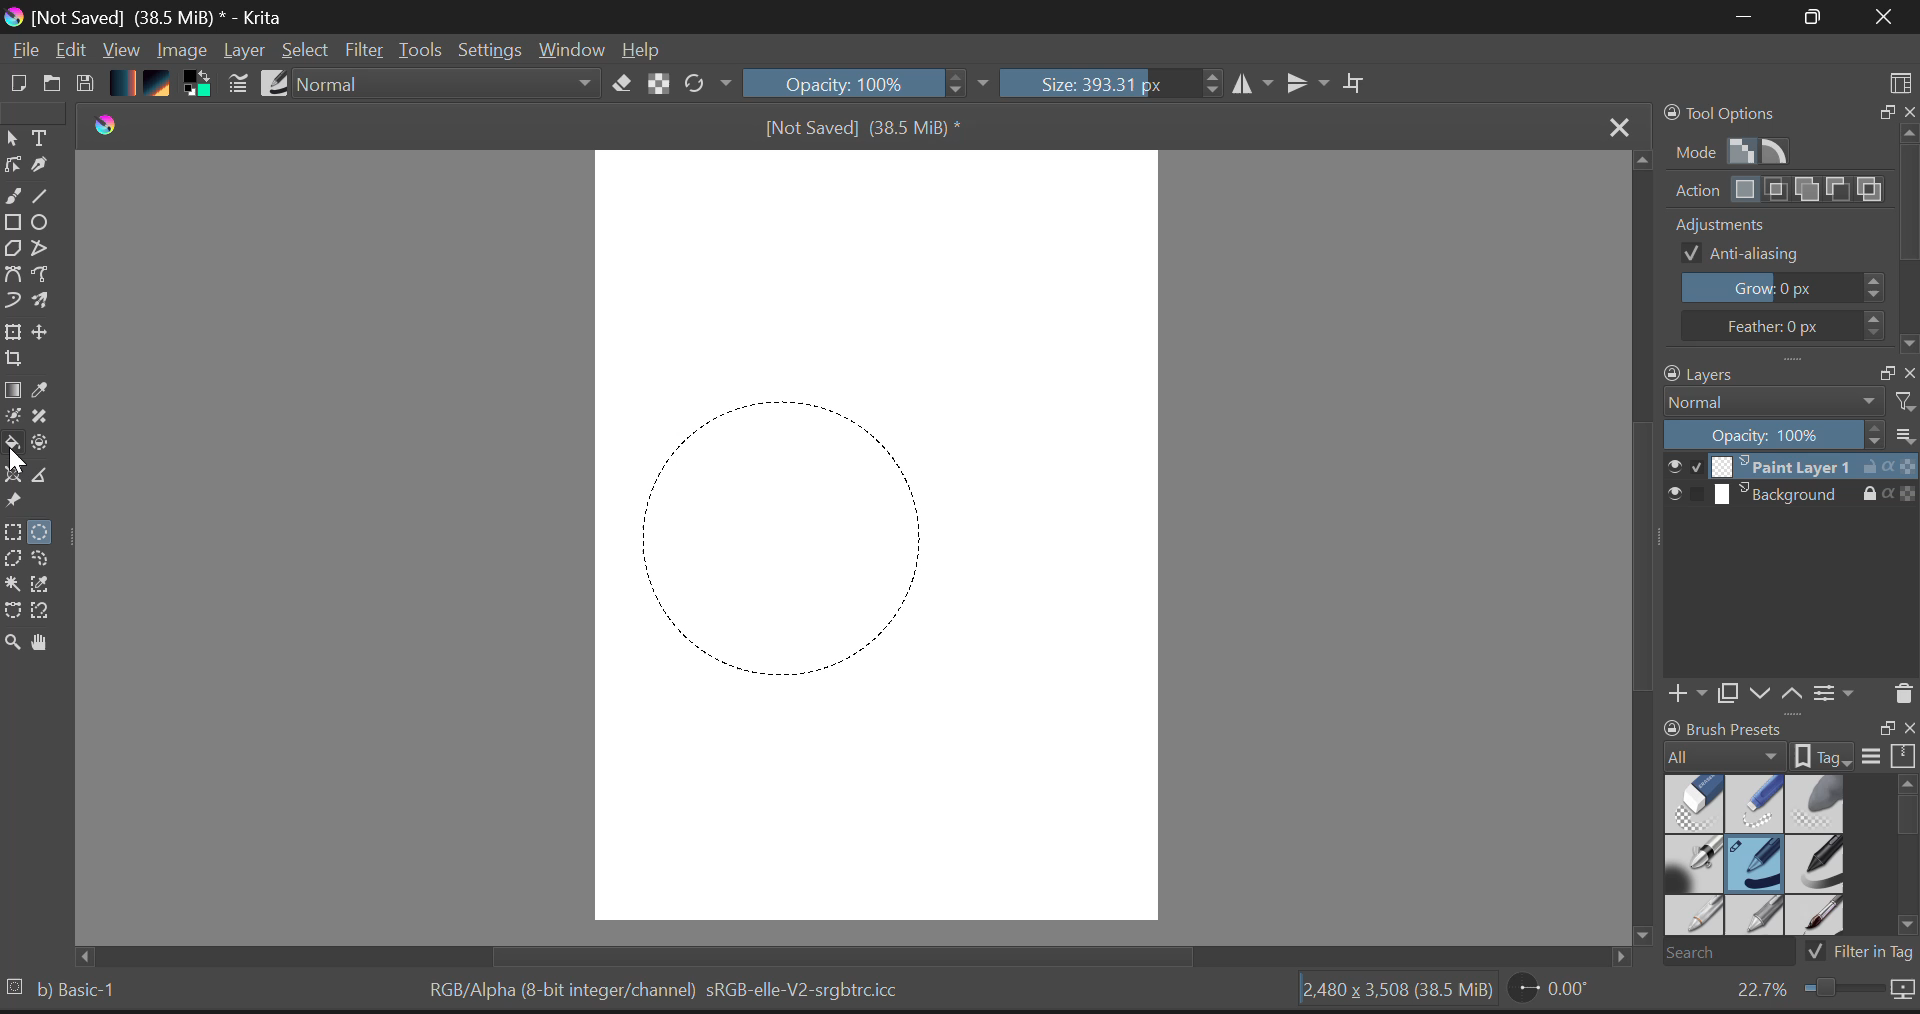 The height and width of the screenshot is (1014, 1920). I want to click on Tools, so click(421, 50).